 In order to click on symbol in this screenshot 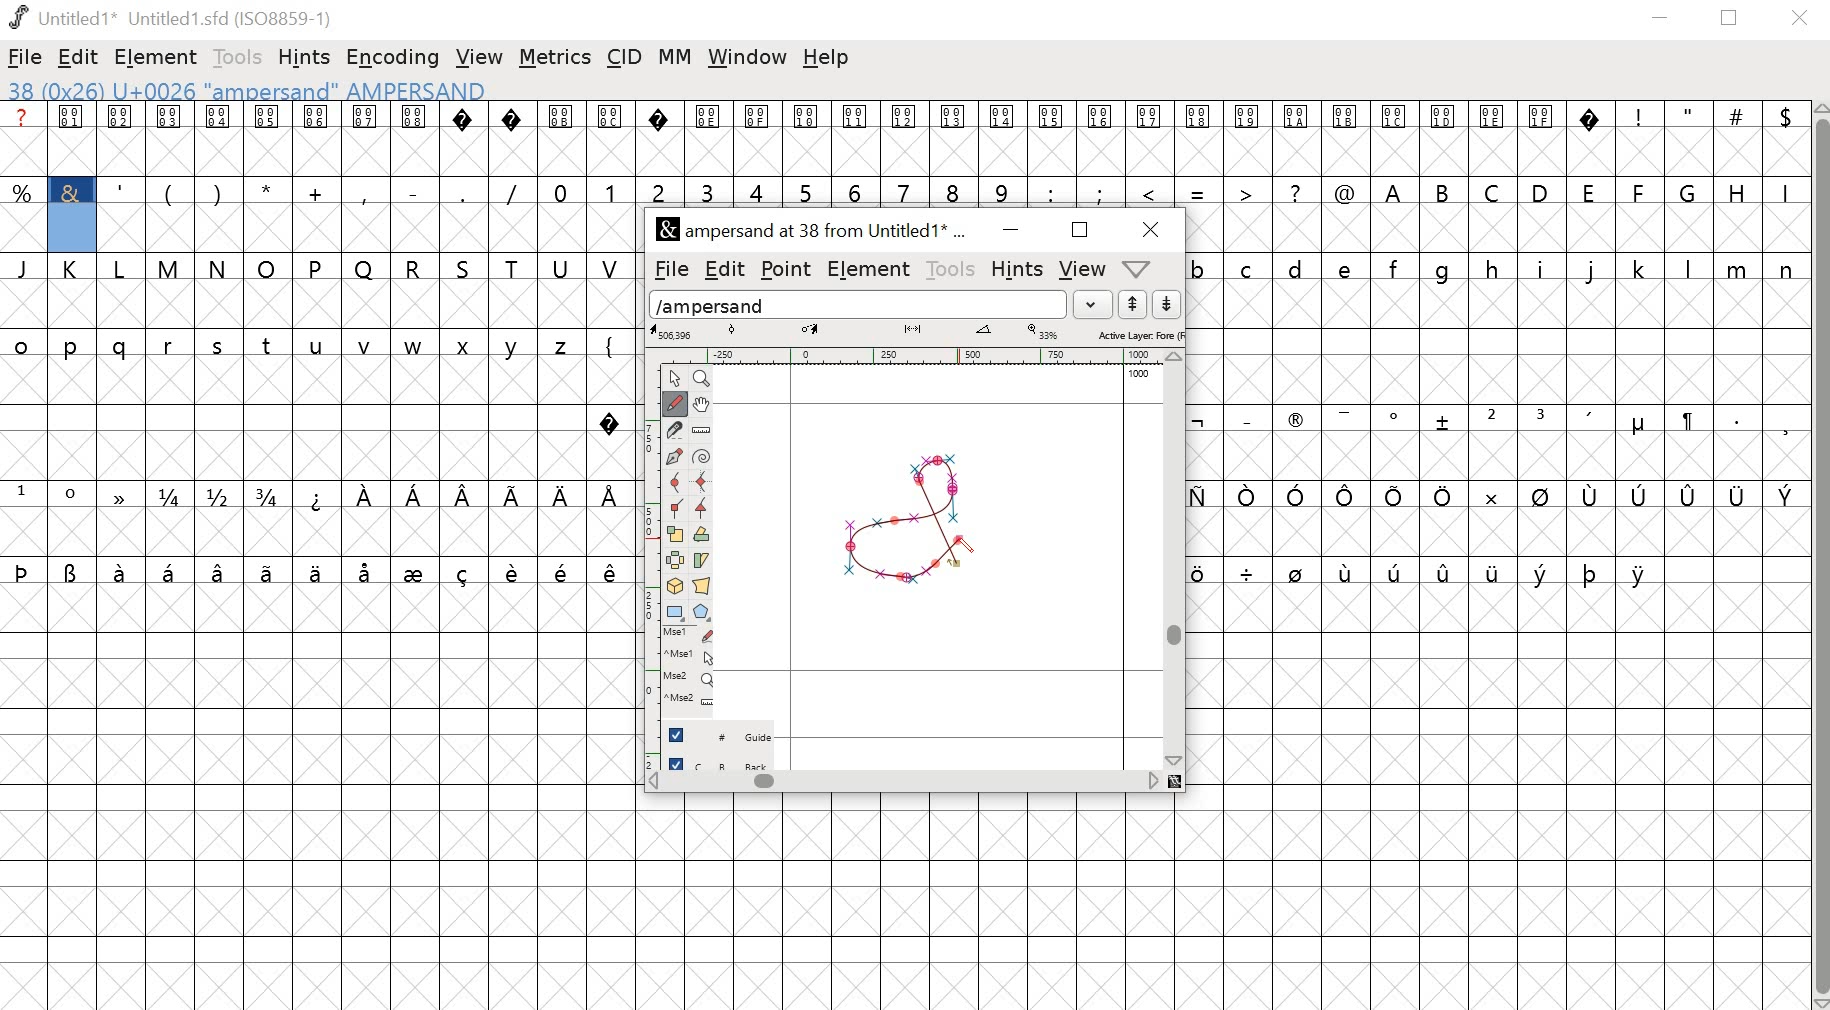, I will do `click(1592, 496)`.